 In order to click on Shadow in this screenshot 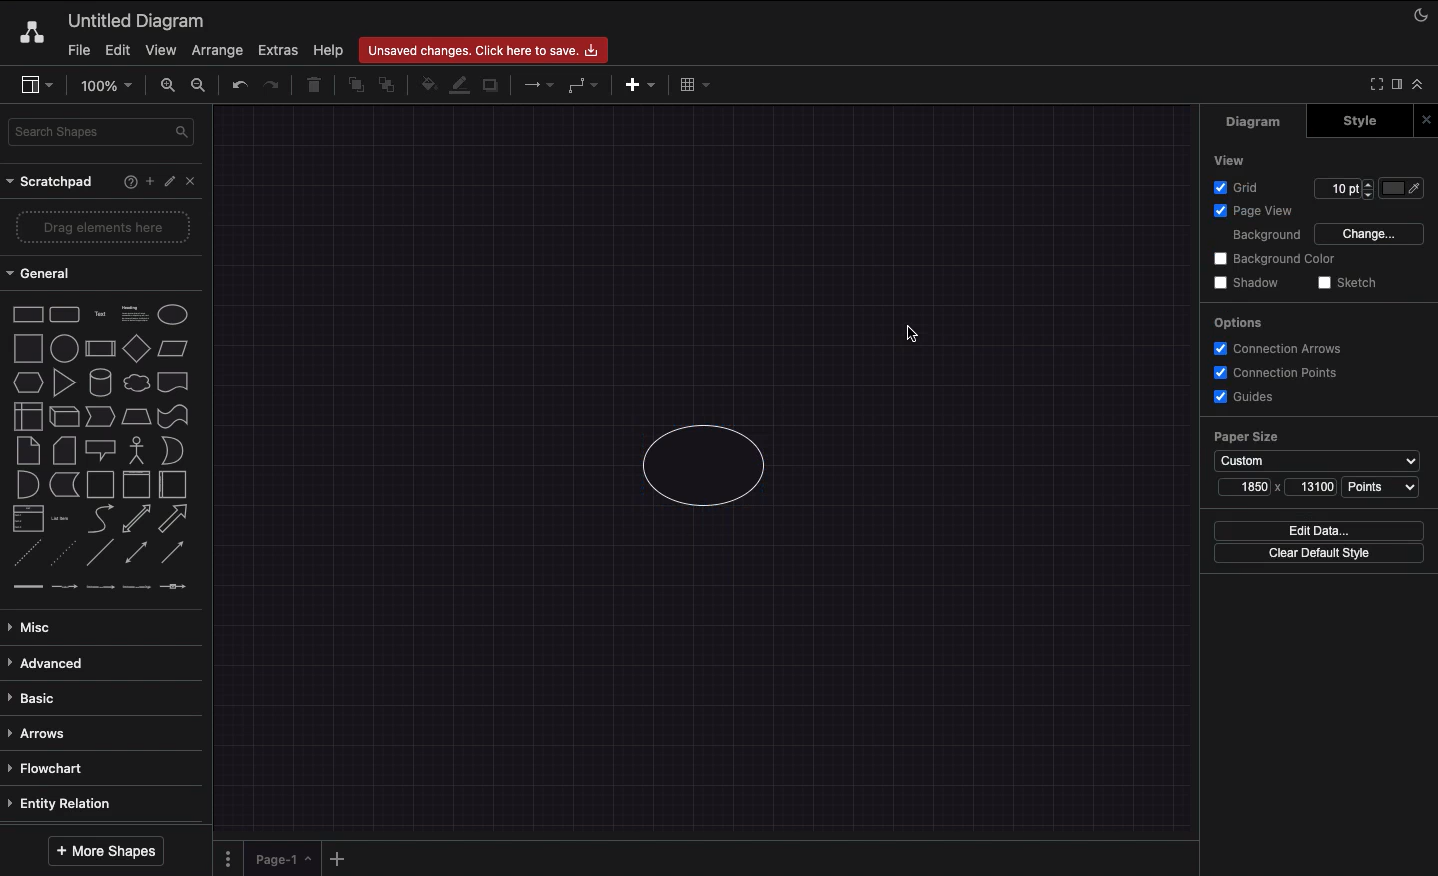, I will do `click(1246, 282)`.